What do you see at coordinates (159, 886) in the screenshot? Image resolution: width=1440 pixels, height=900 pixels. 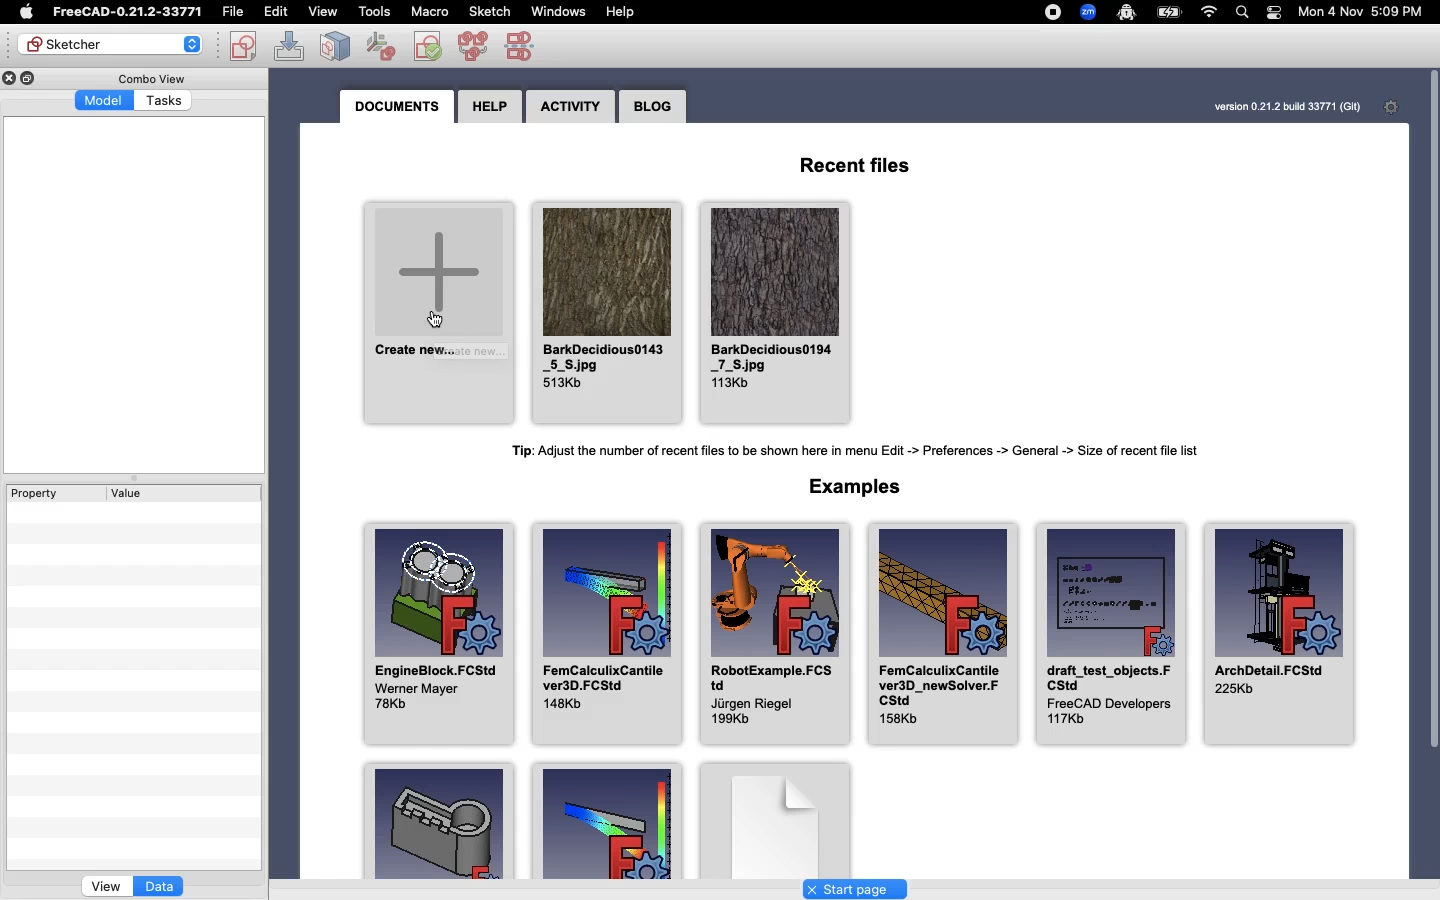 I see `Data |` at bounding box center [159, 886].